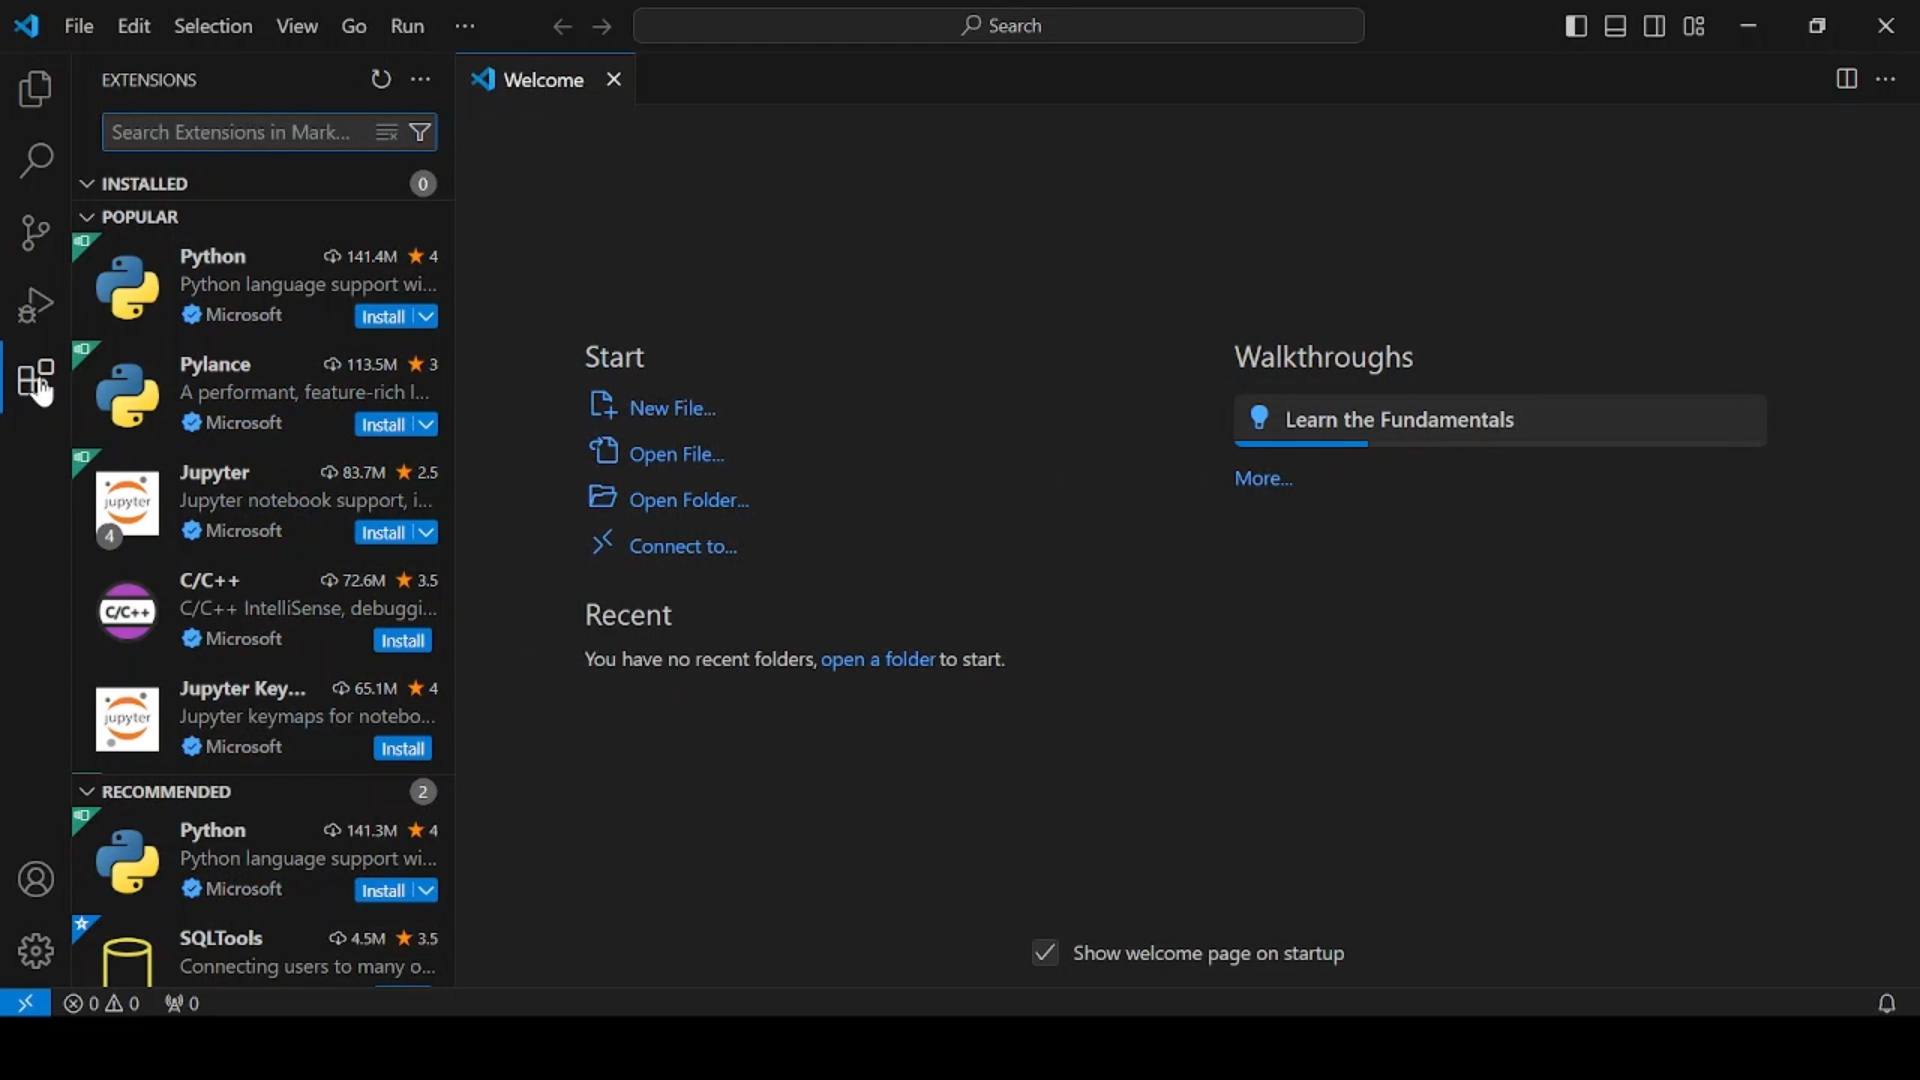 Image resolution: width=1920 pixels, height=1080 pixels. Describe the element at coordinates (1194, 955) in the screenshot. I see `show welcome page on startup` at that location.